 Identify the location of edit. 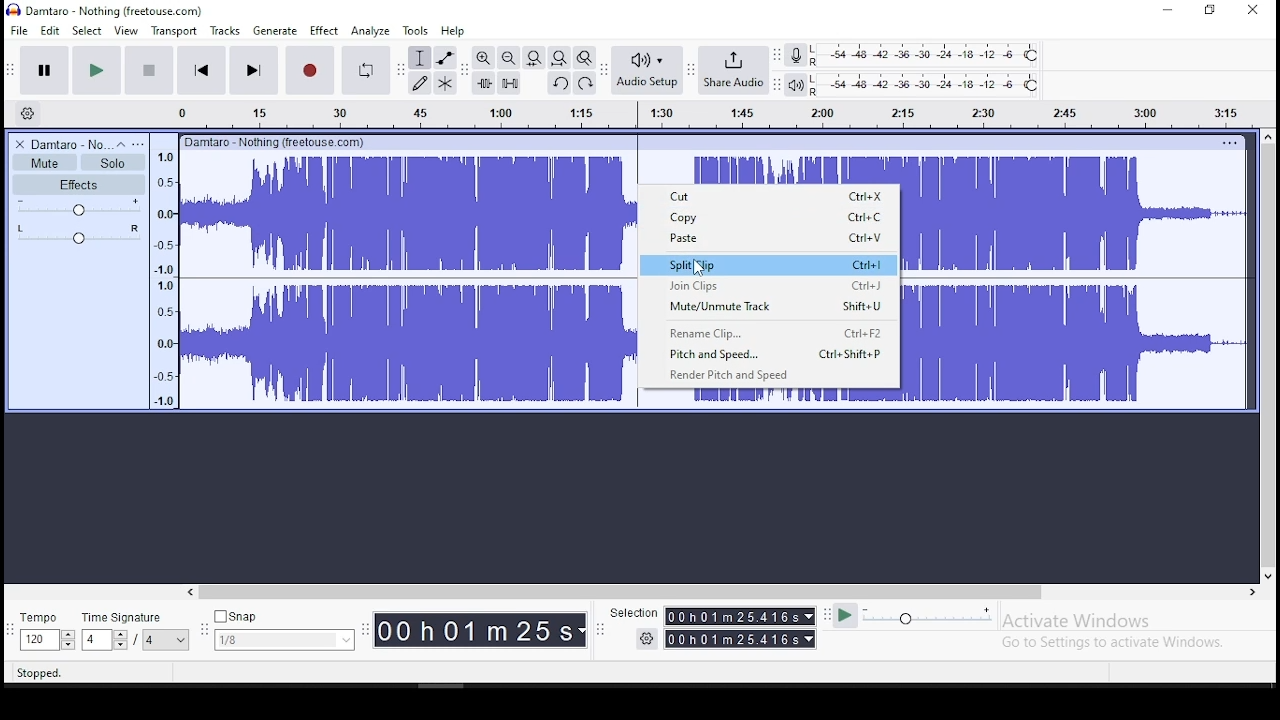
(52, 30).